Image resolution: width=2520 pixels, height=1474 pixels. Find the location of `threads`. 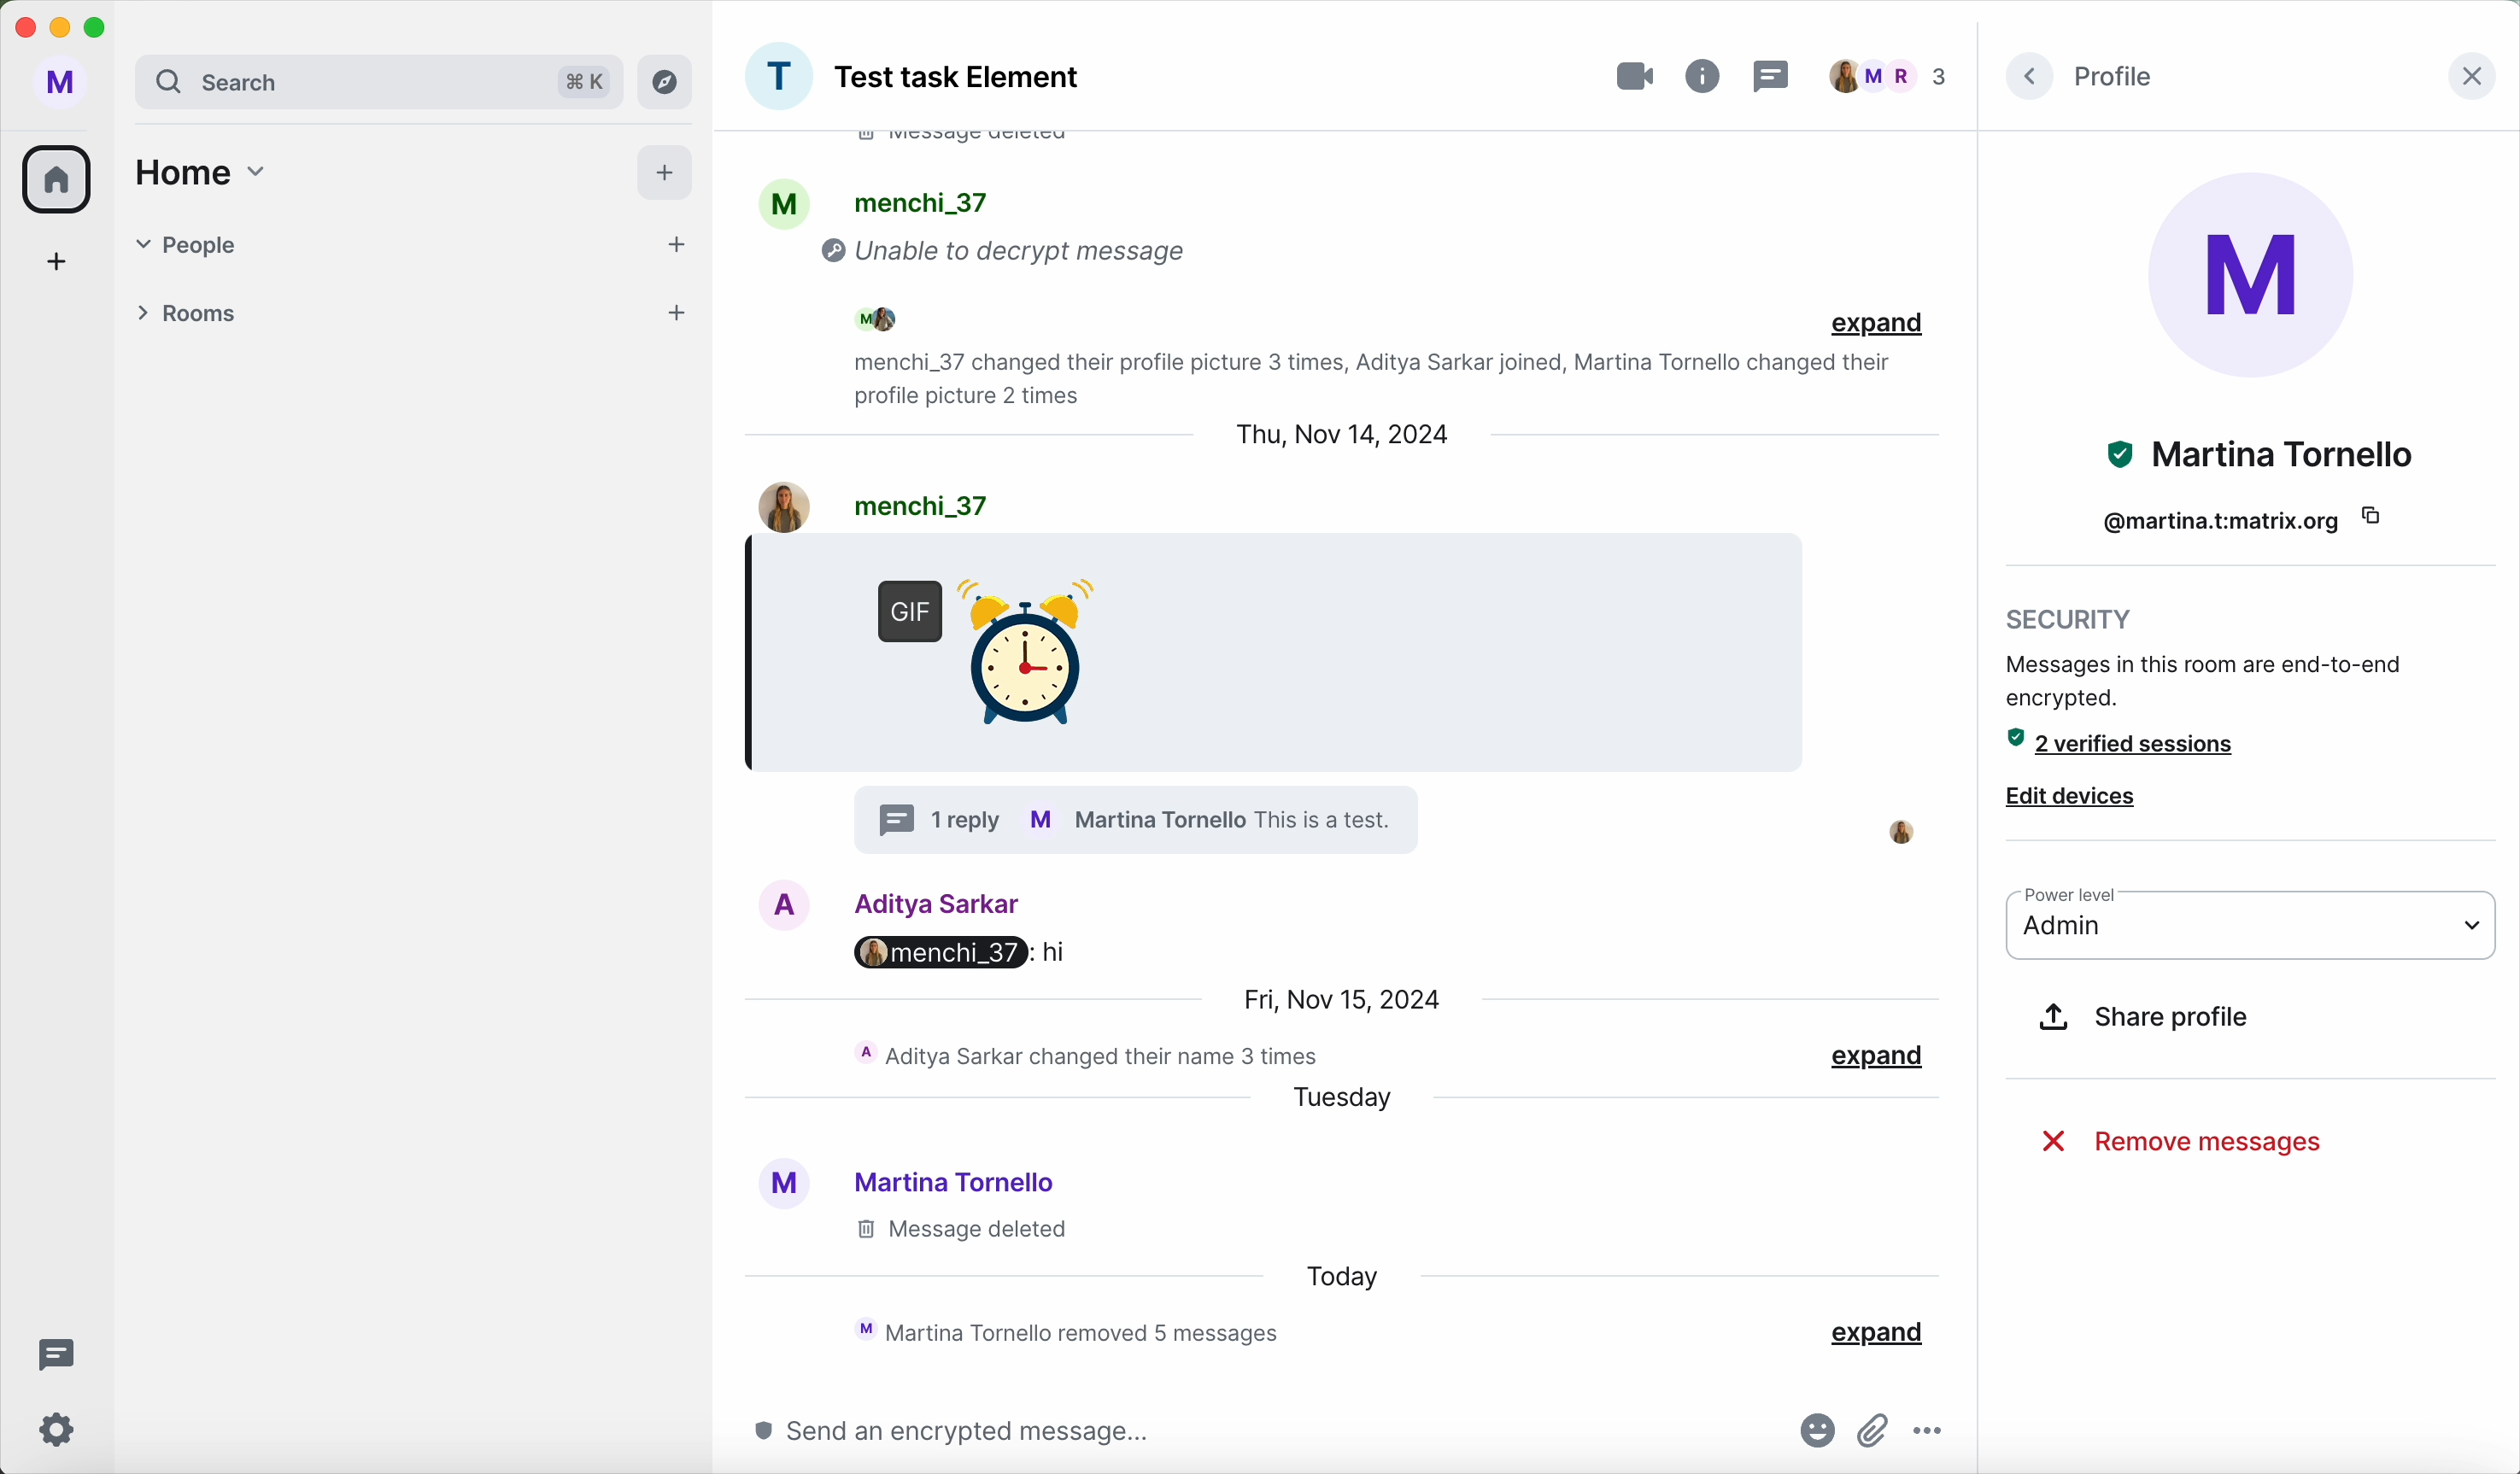

threads is located at coordinates (52, 1352).